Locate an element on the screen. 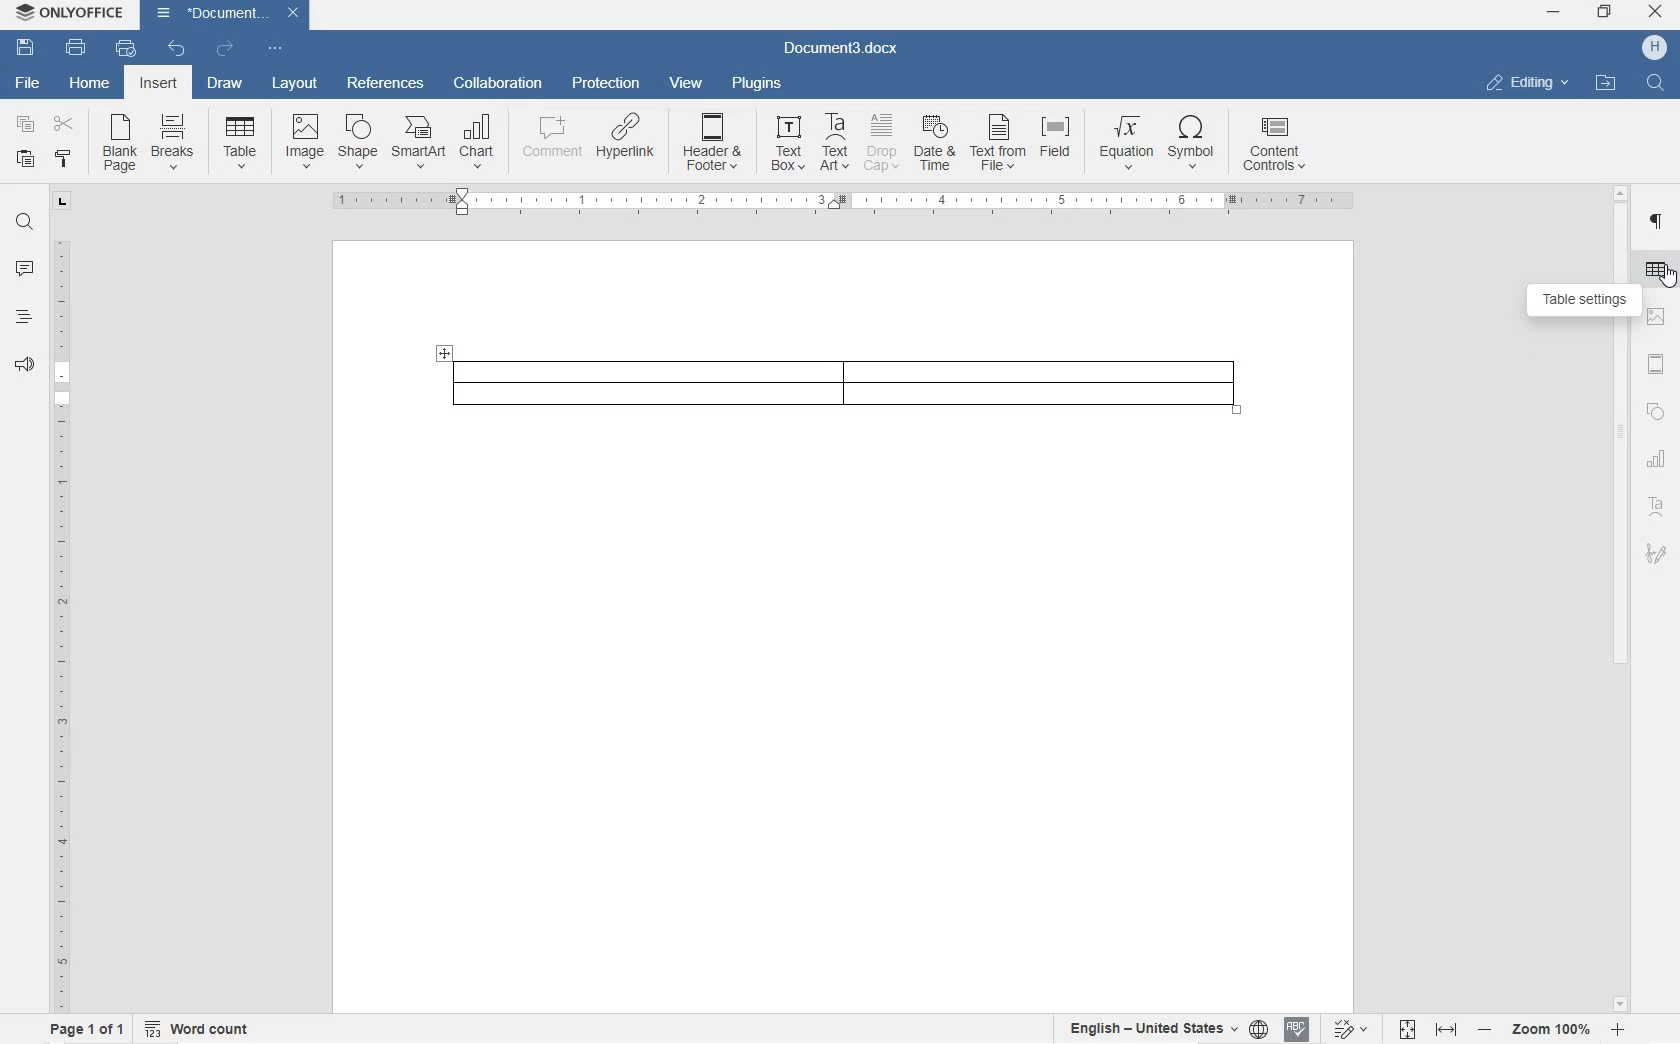  HEADERS & FOOTERS is located at coordinates (1657, 366).